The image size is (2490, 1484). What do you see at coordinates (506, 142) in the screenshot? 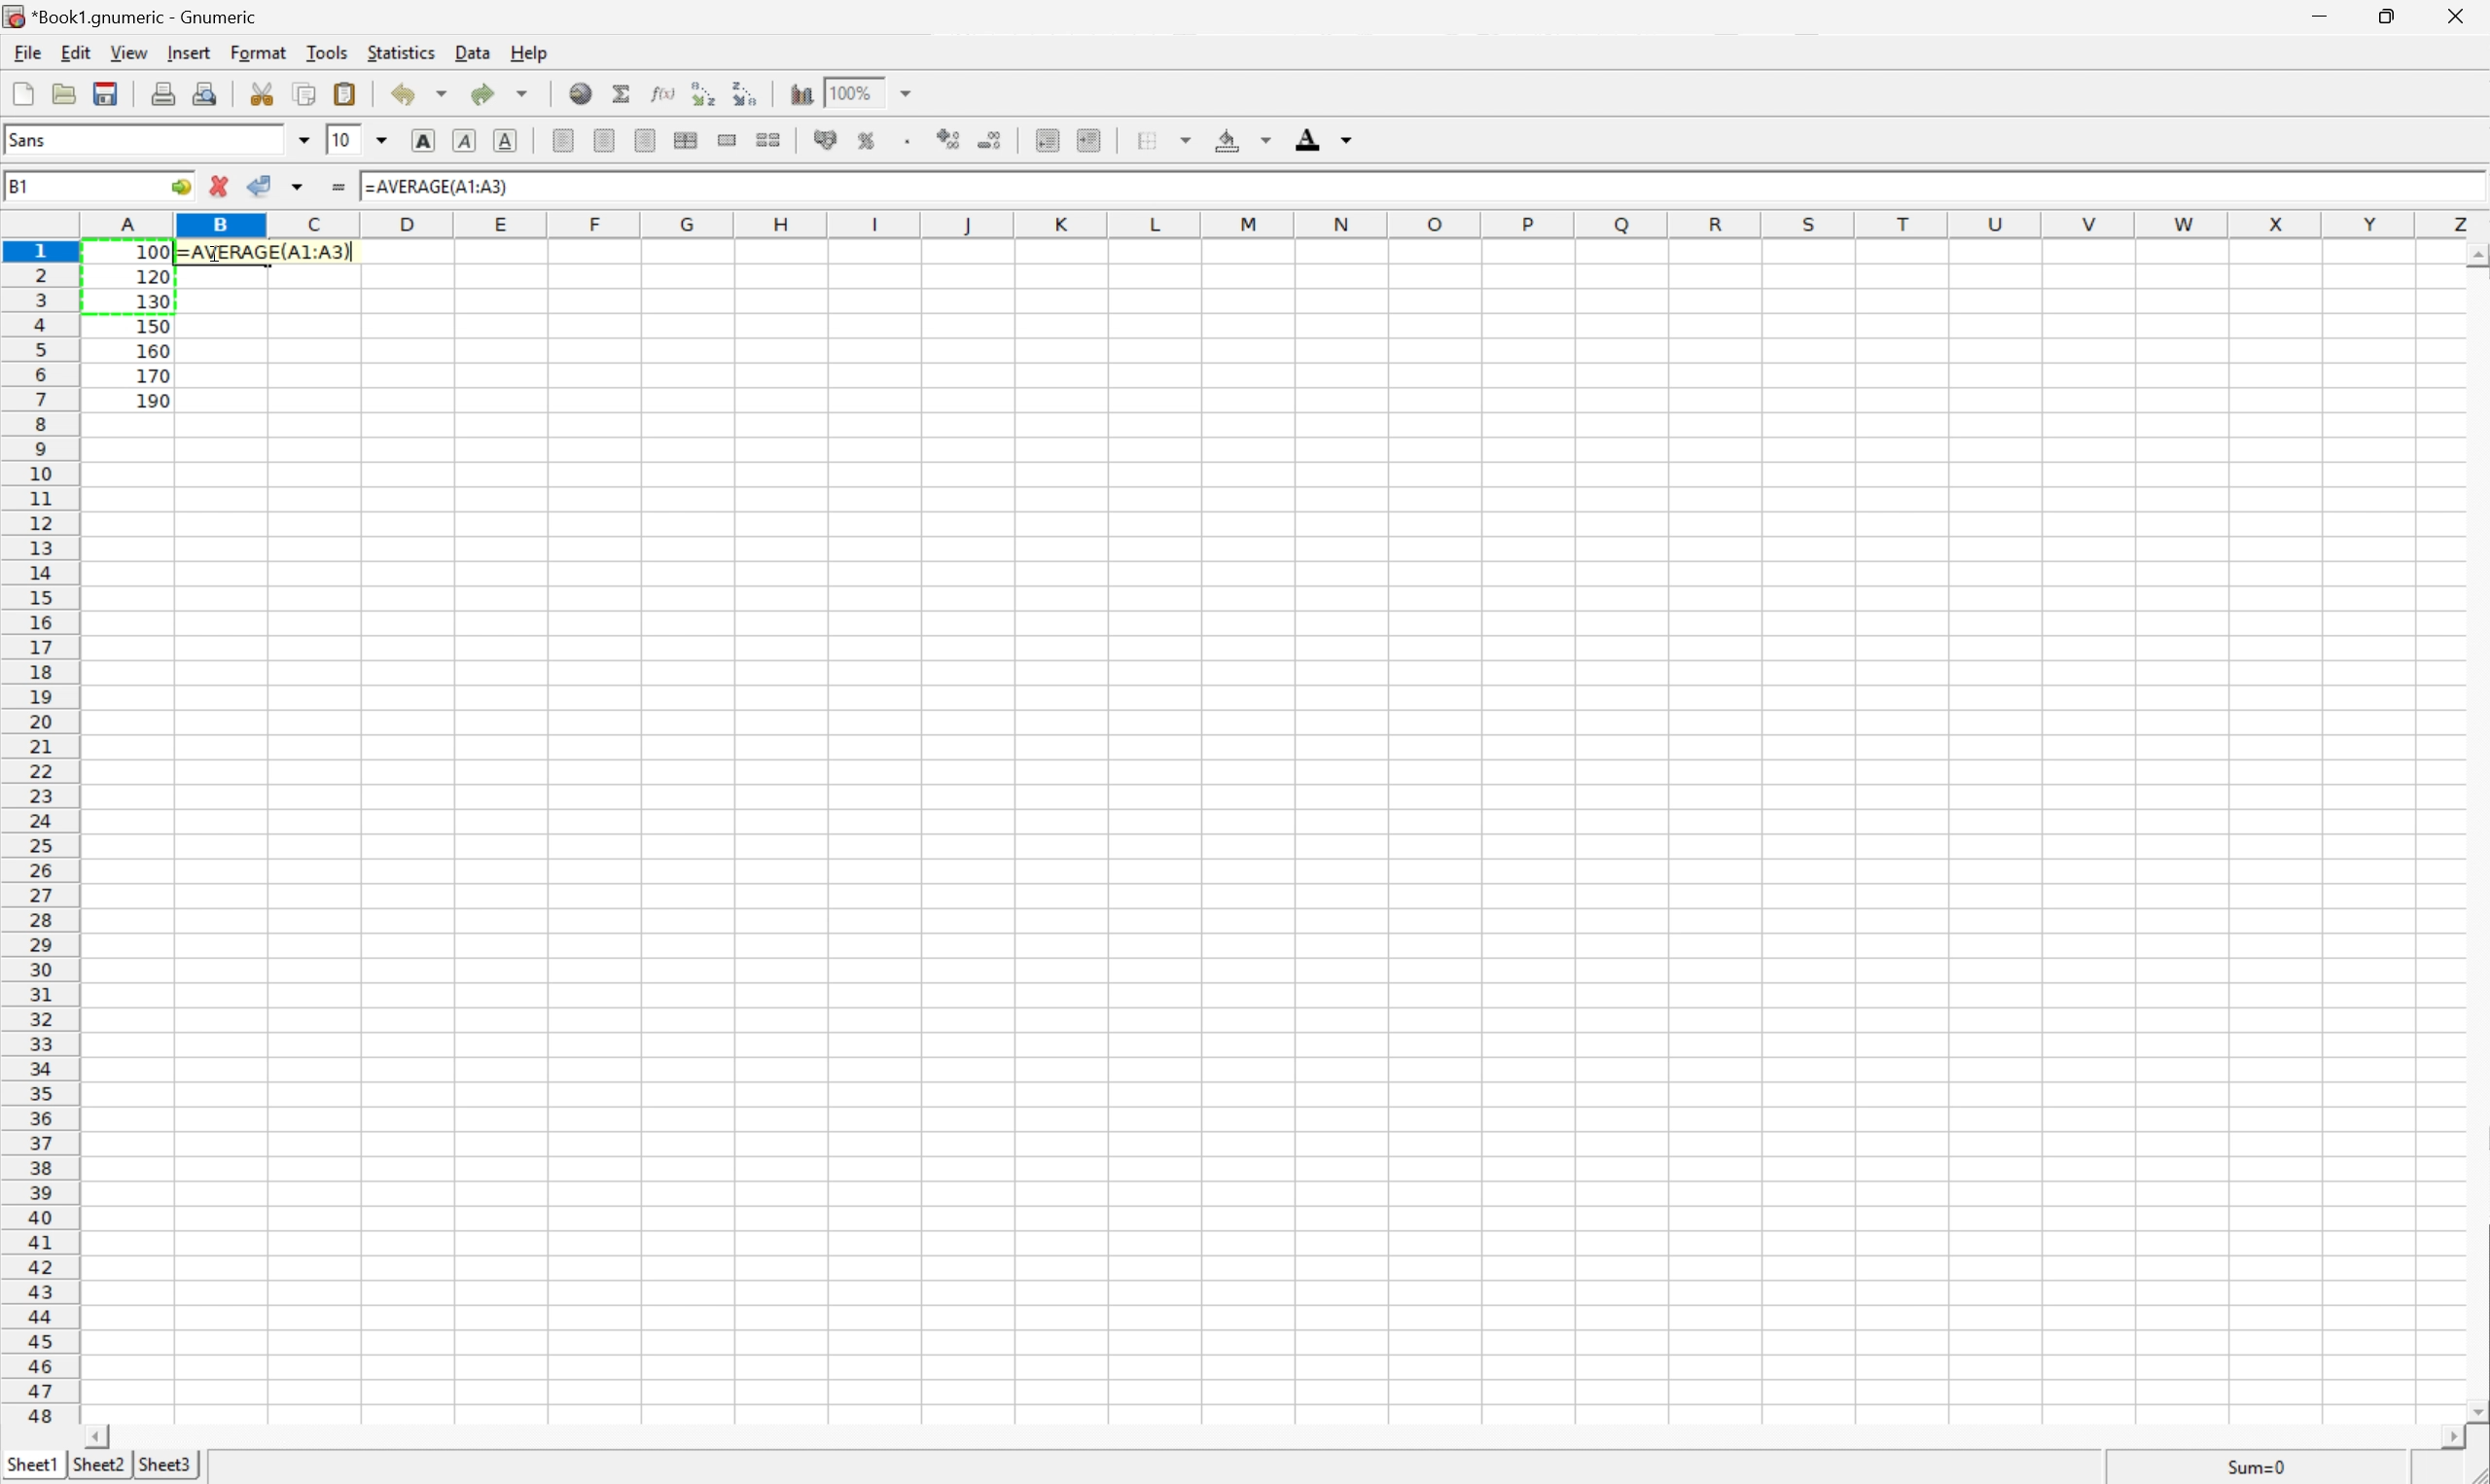
I see `Underline` at bounding box center [506, 142].